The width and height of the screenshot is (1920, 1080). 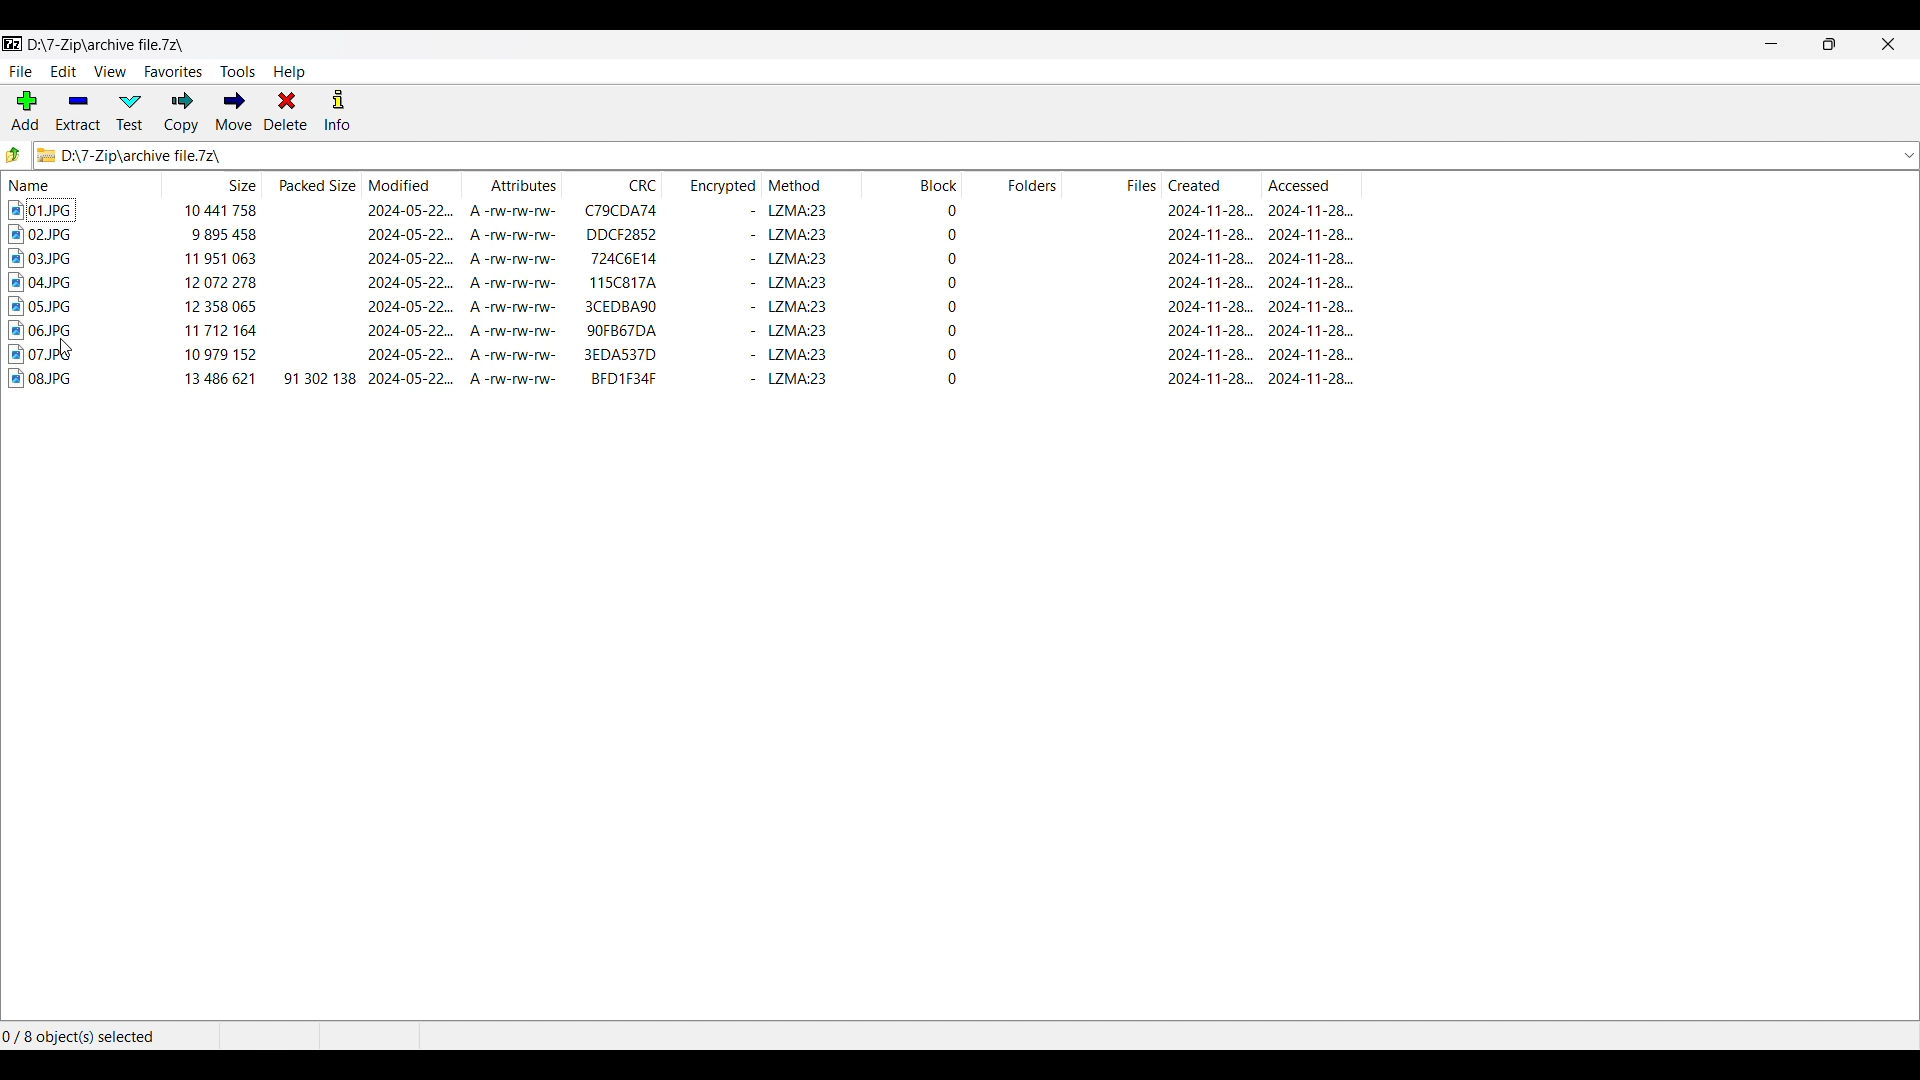 What do you see at coordinates (621, 258) in the screenshot?
I see `CRC` at bounding box center [621, 258].